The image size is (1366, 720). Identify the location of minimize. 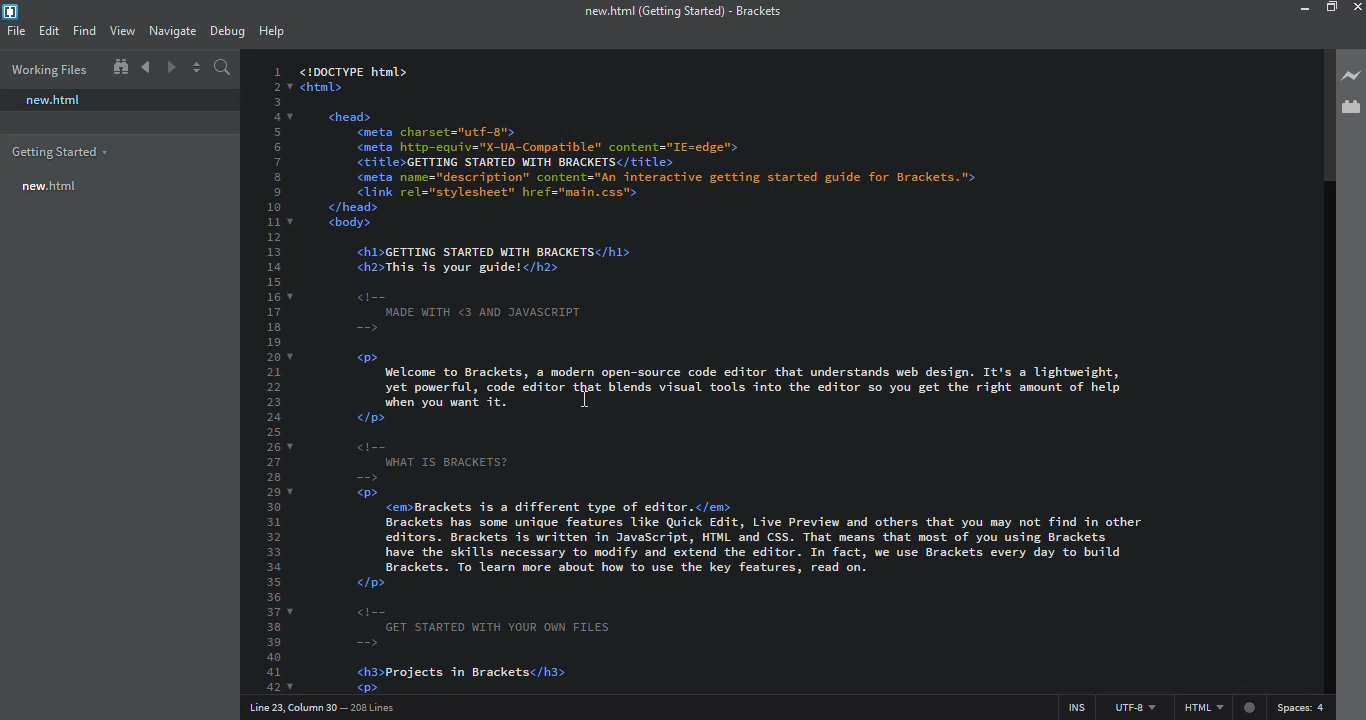
(1293, 8).